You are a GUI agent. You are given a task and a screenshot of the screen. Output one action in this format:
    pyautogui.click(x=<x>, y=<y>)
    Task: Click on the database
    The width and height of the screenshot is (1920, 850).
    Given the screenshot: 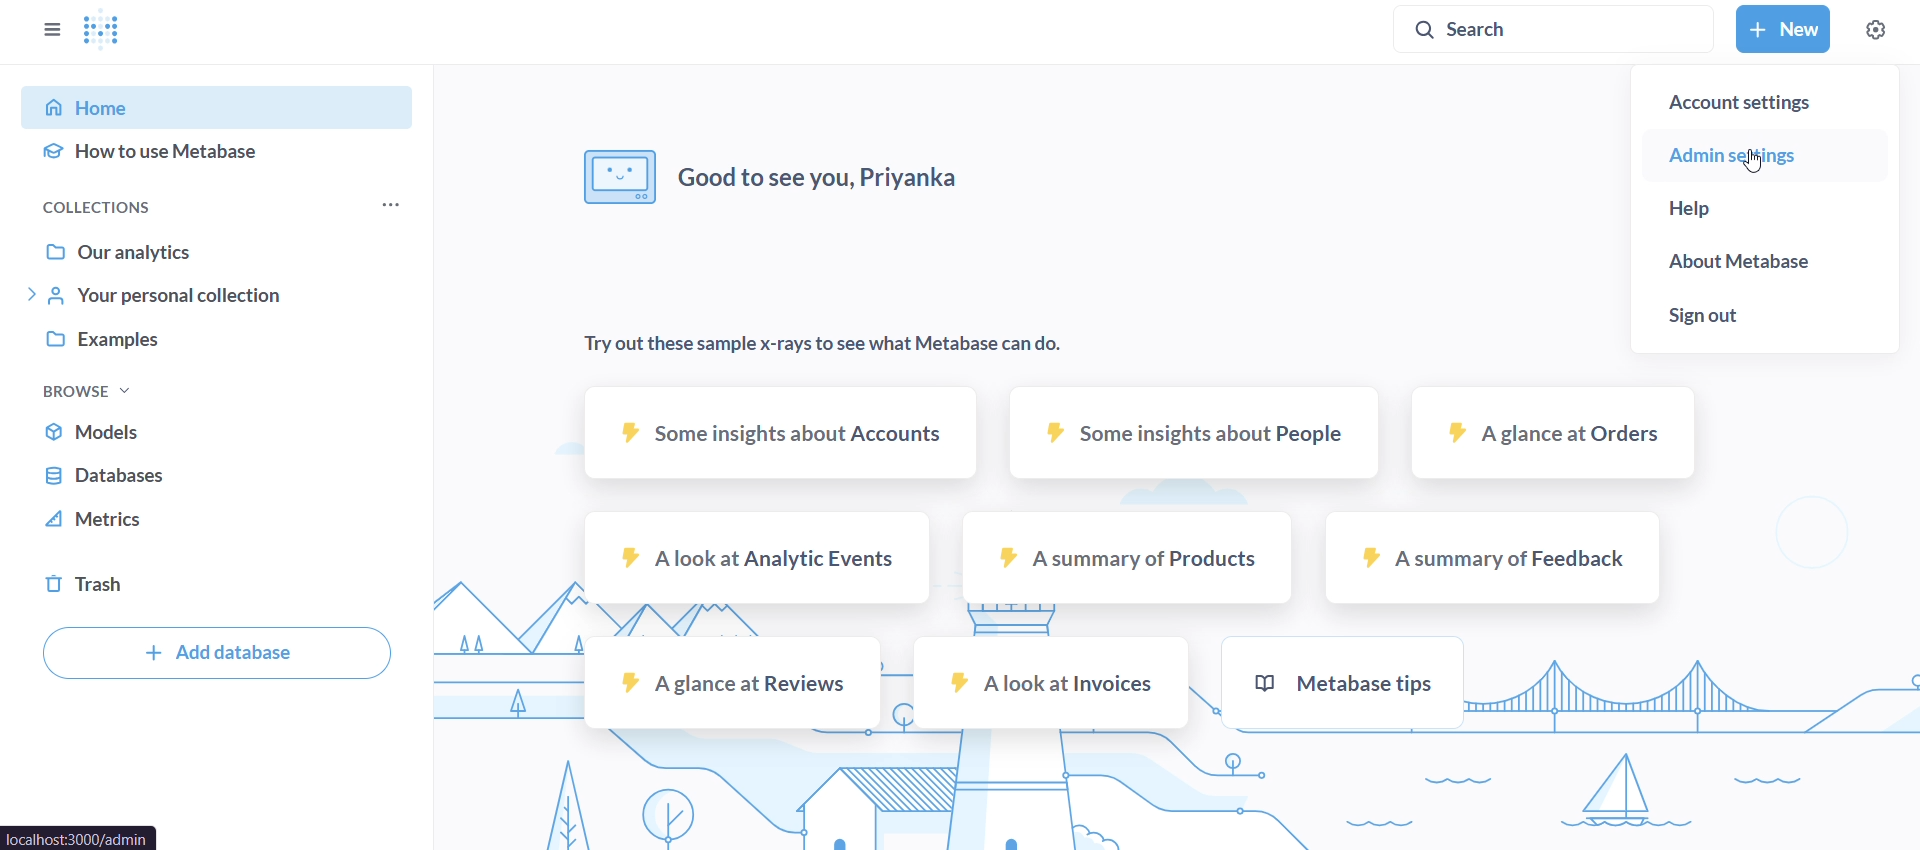 What is the action you would take?
    pyautogui.click(x=216, y=476)
    